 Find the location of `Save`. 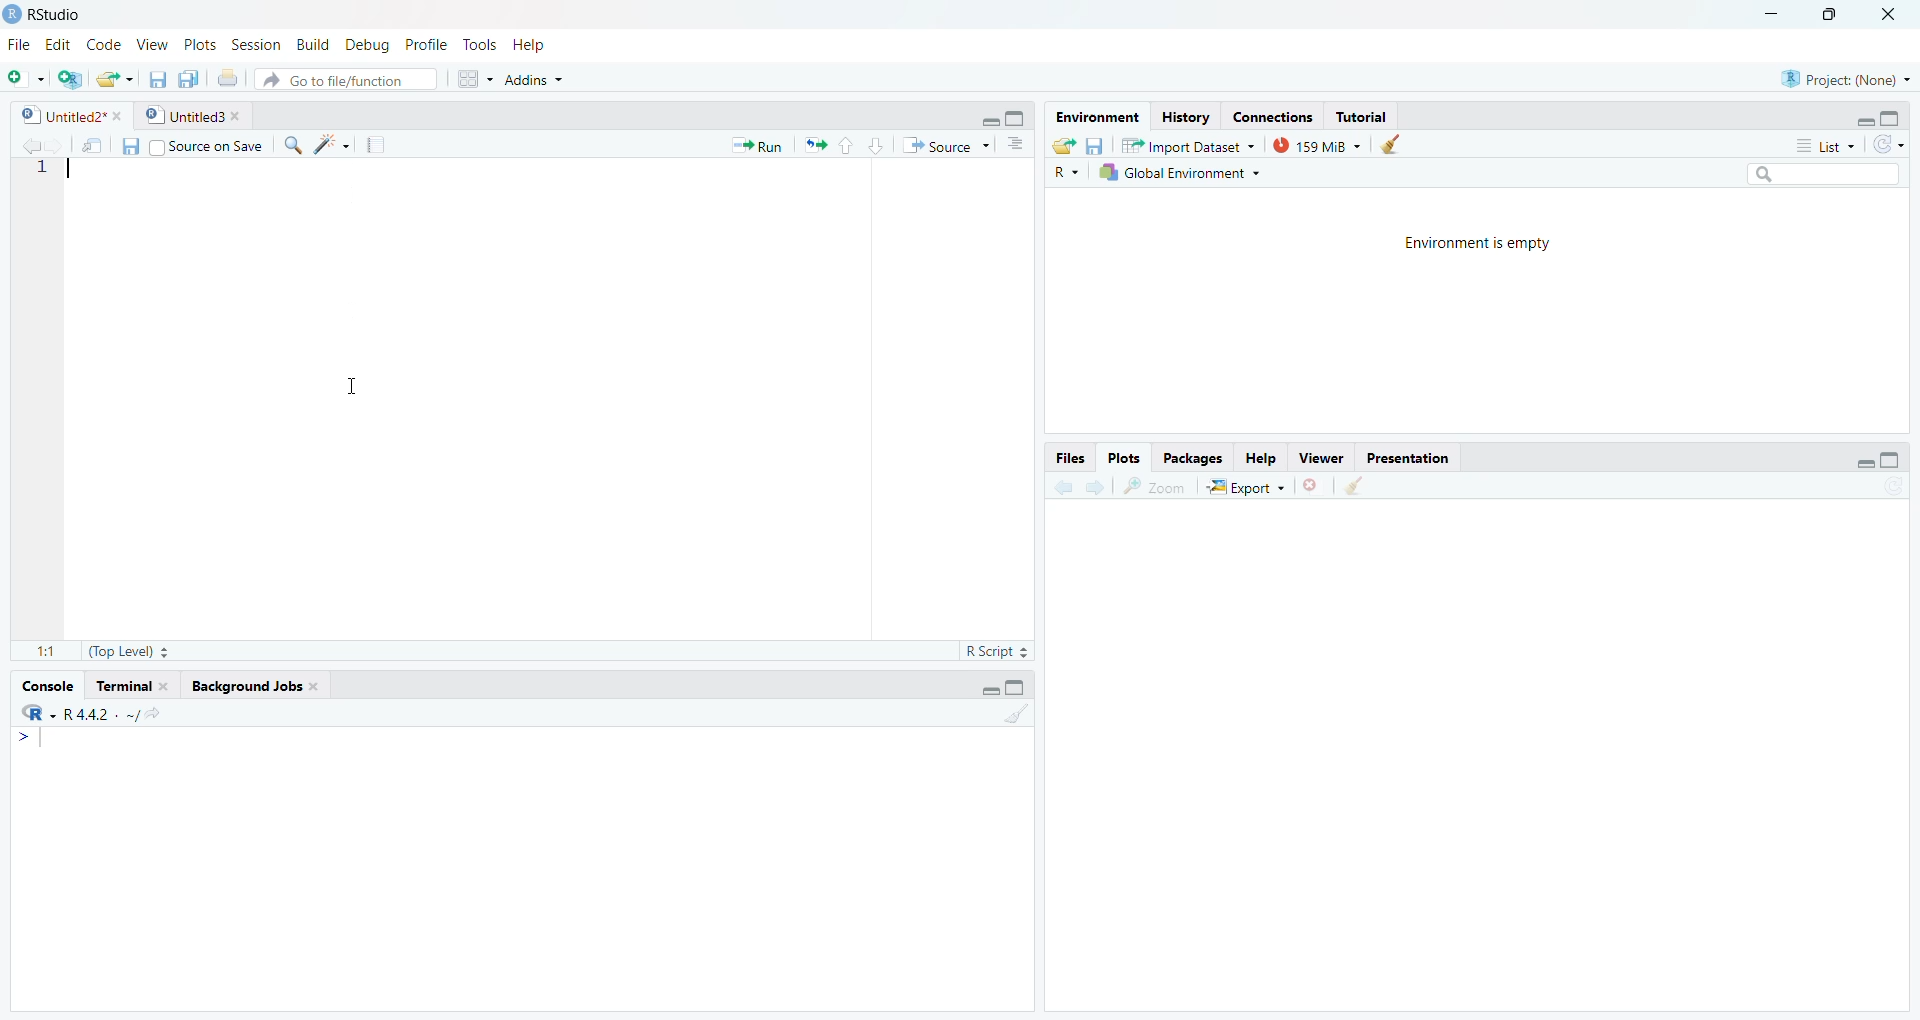

Save is located at coordinates (157, 79).